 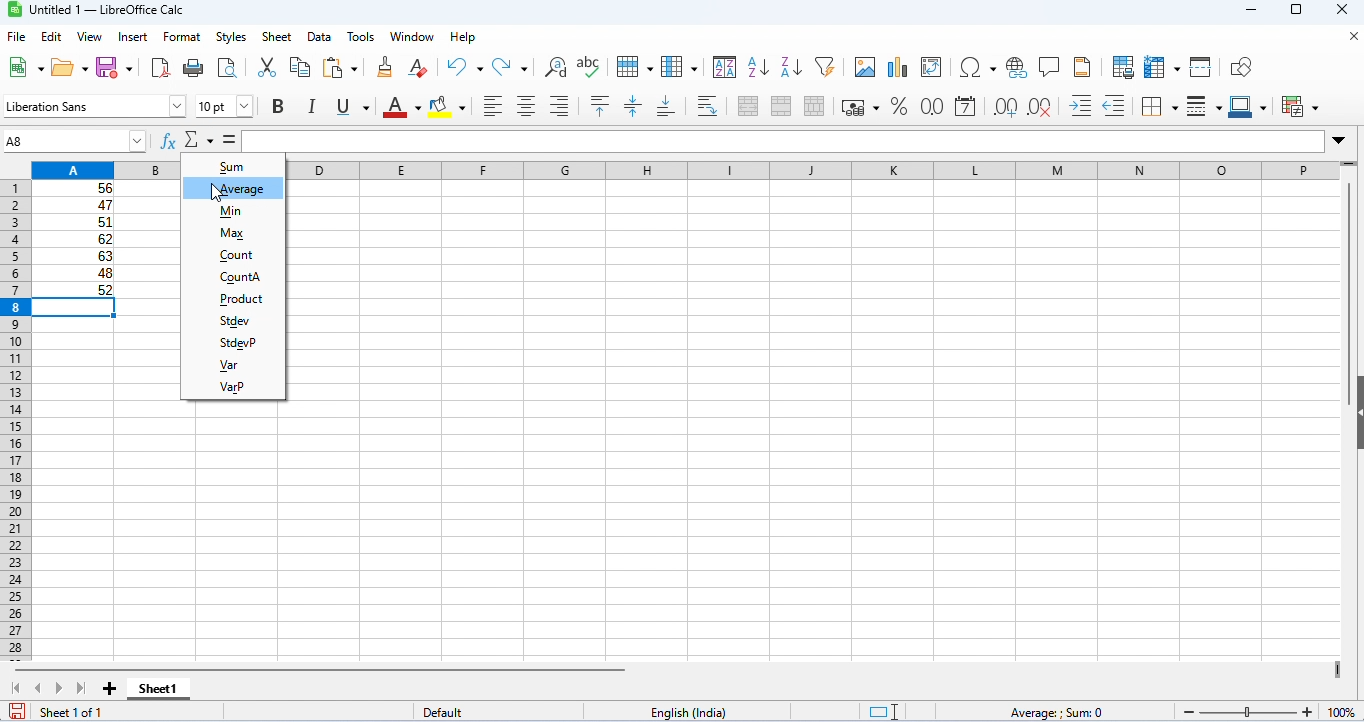 I want to click on filter, so click(x=825, y=65).